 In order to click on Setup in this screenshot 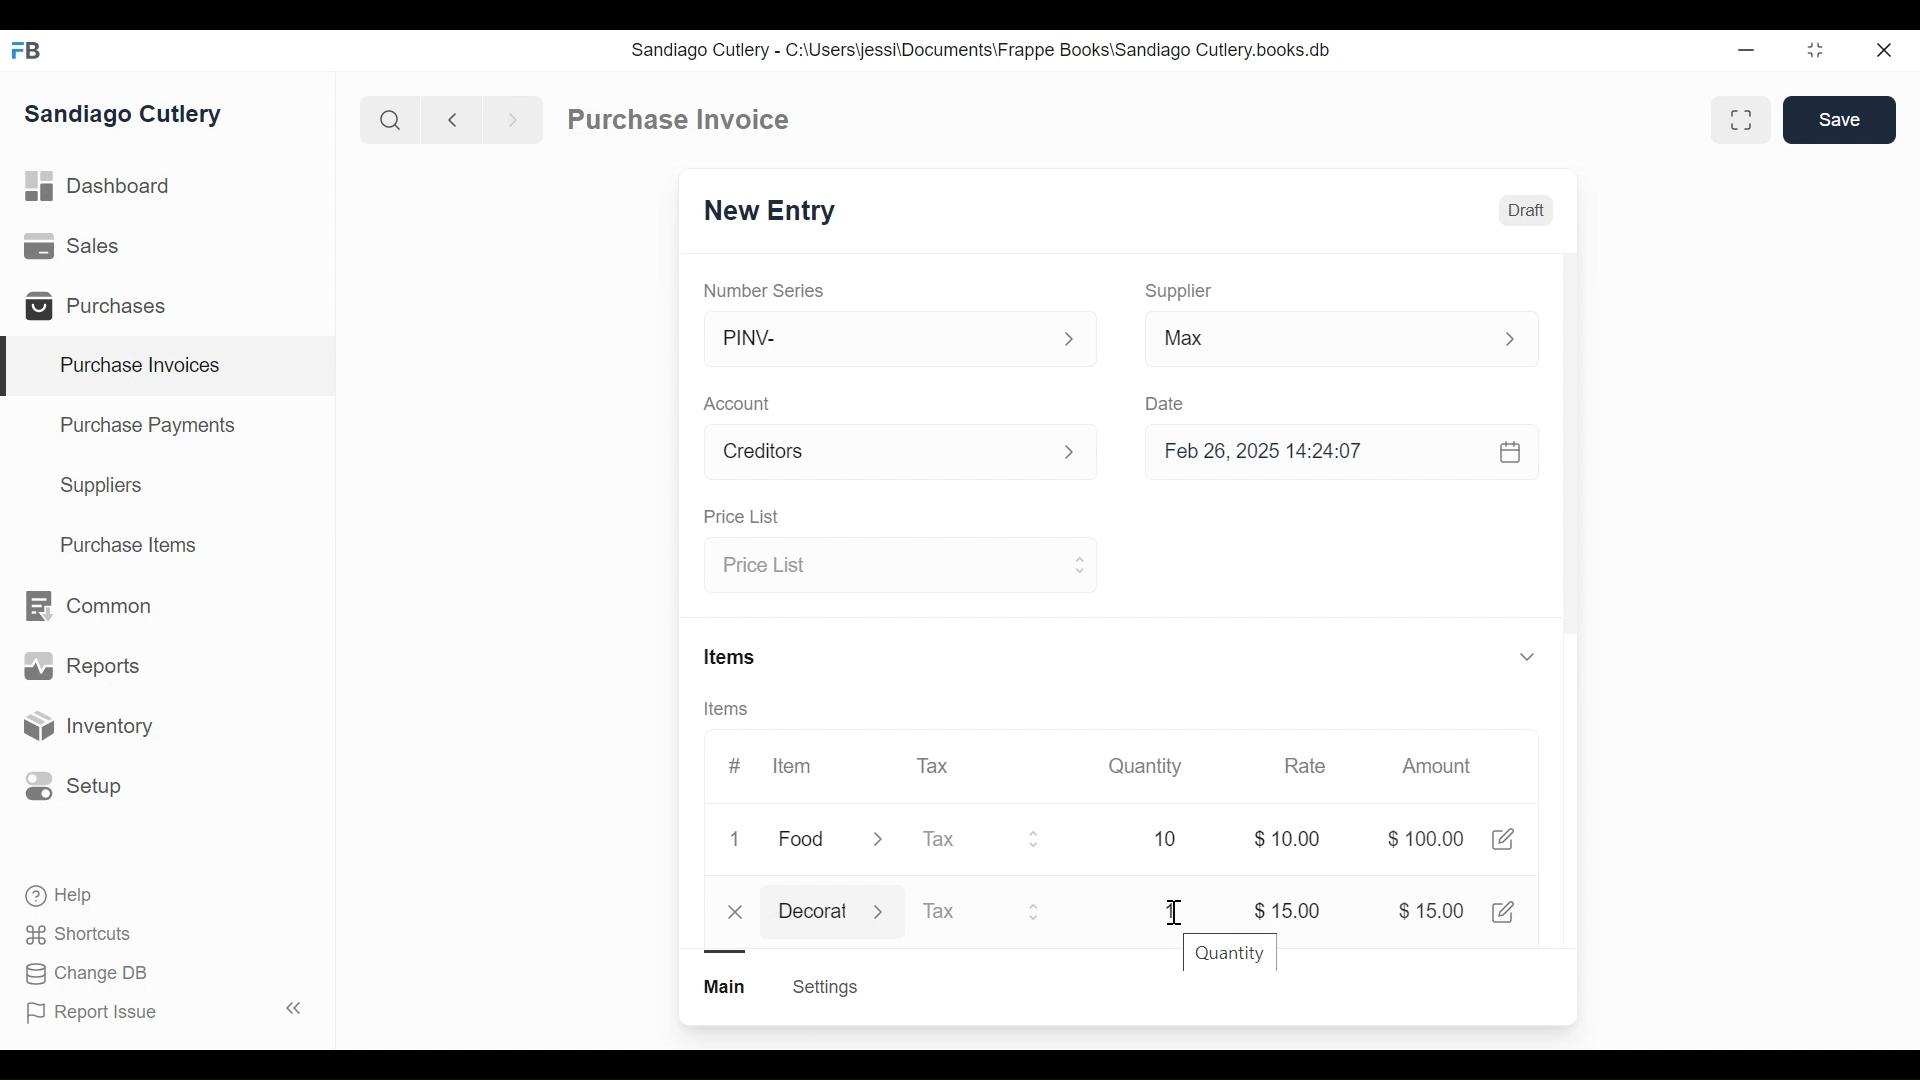, I will do `click(74, 785)`.